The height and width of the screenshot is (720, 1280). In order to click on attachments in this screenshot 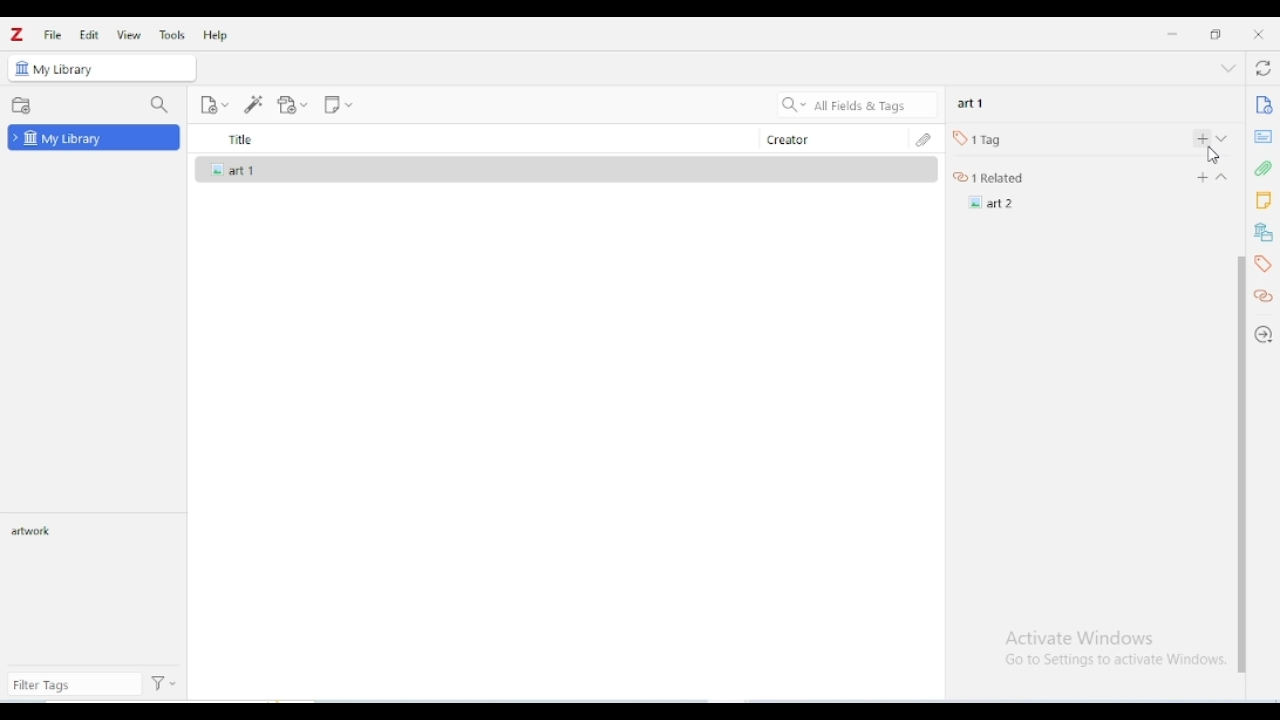, I will do `click(1265, 169)`.